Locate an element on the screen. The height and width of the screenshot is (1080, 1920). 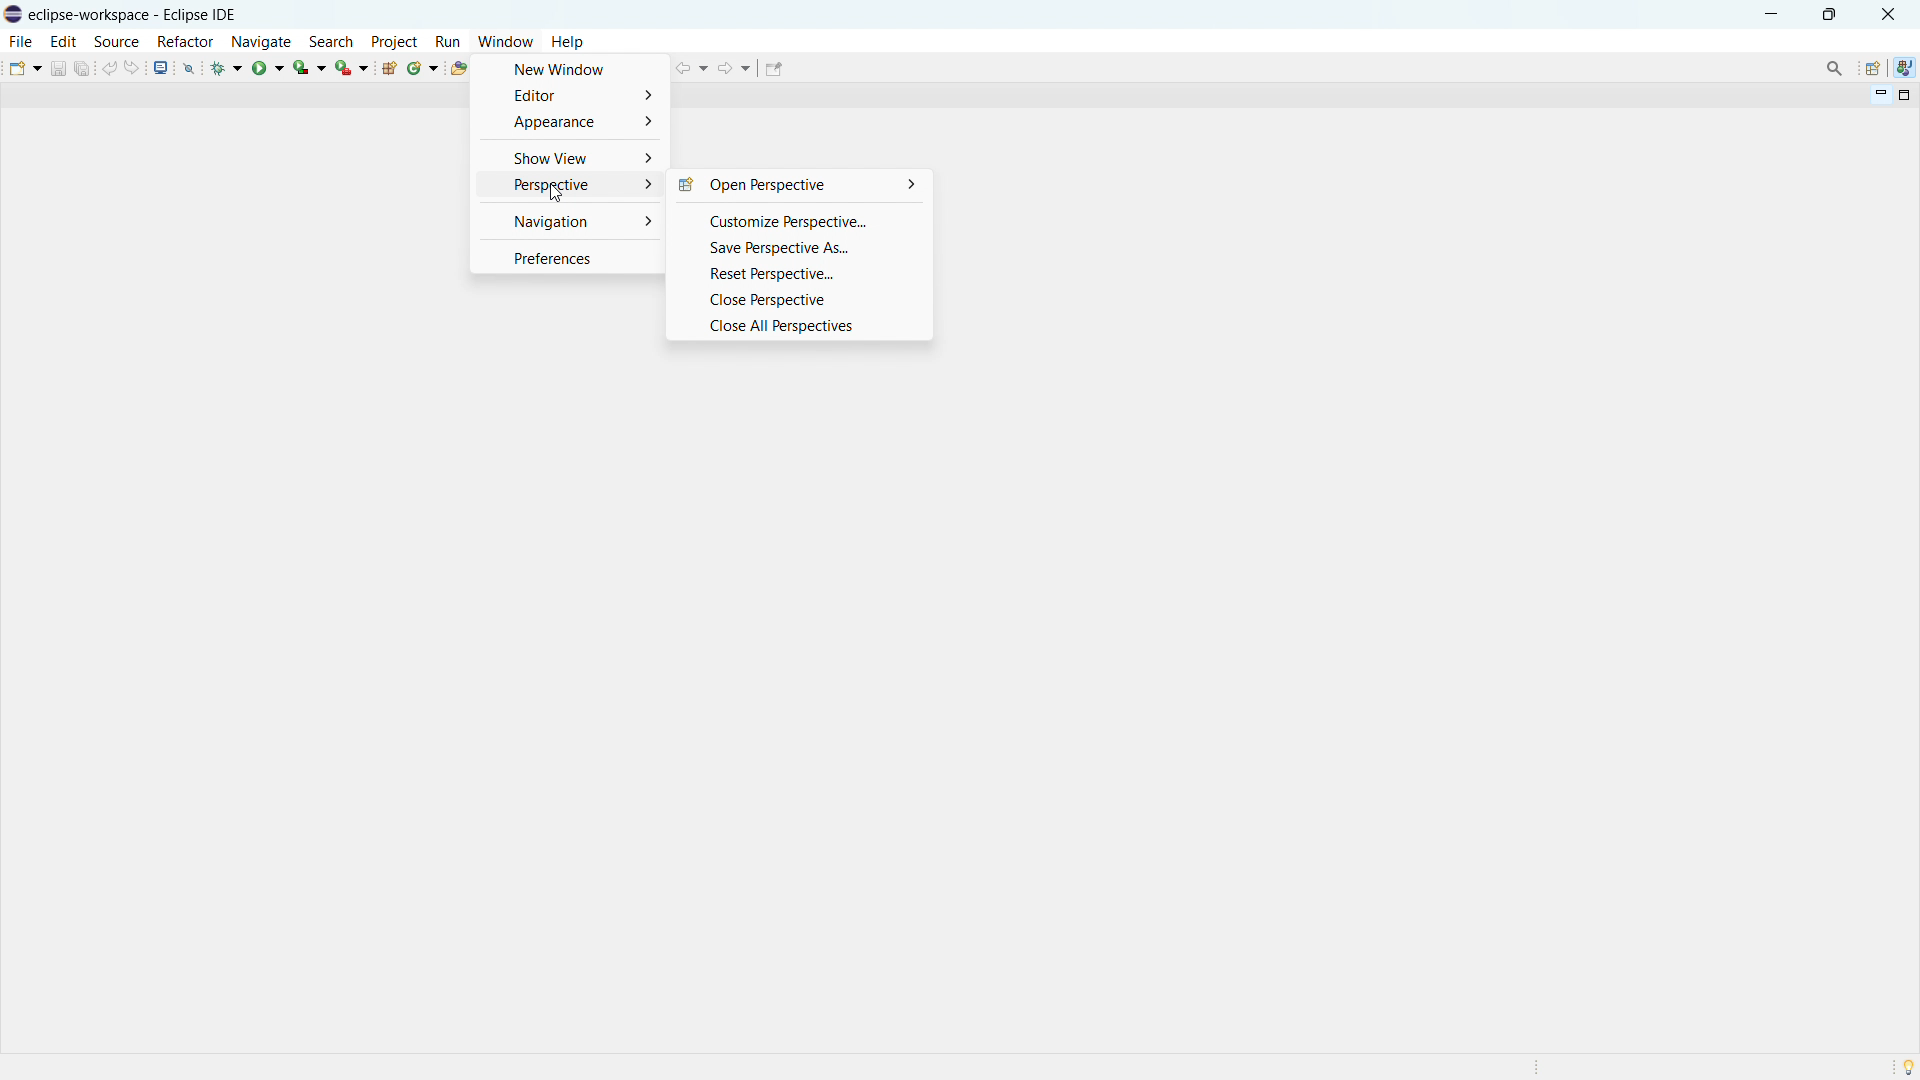
new java class is located at coordinates (424, 68).